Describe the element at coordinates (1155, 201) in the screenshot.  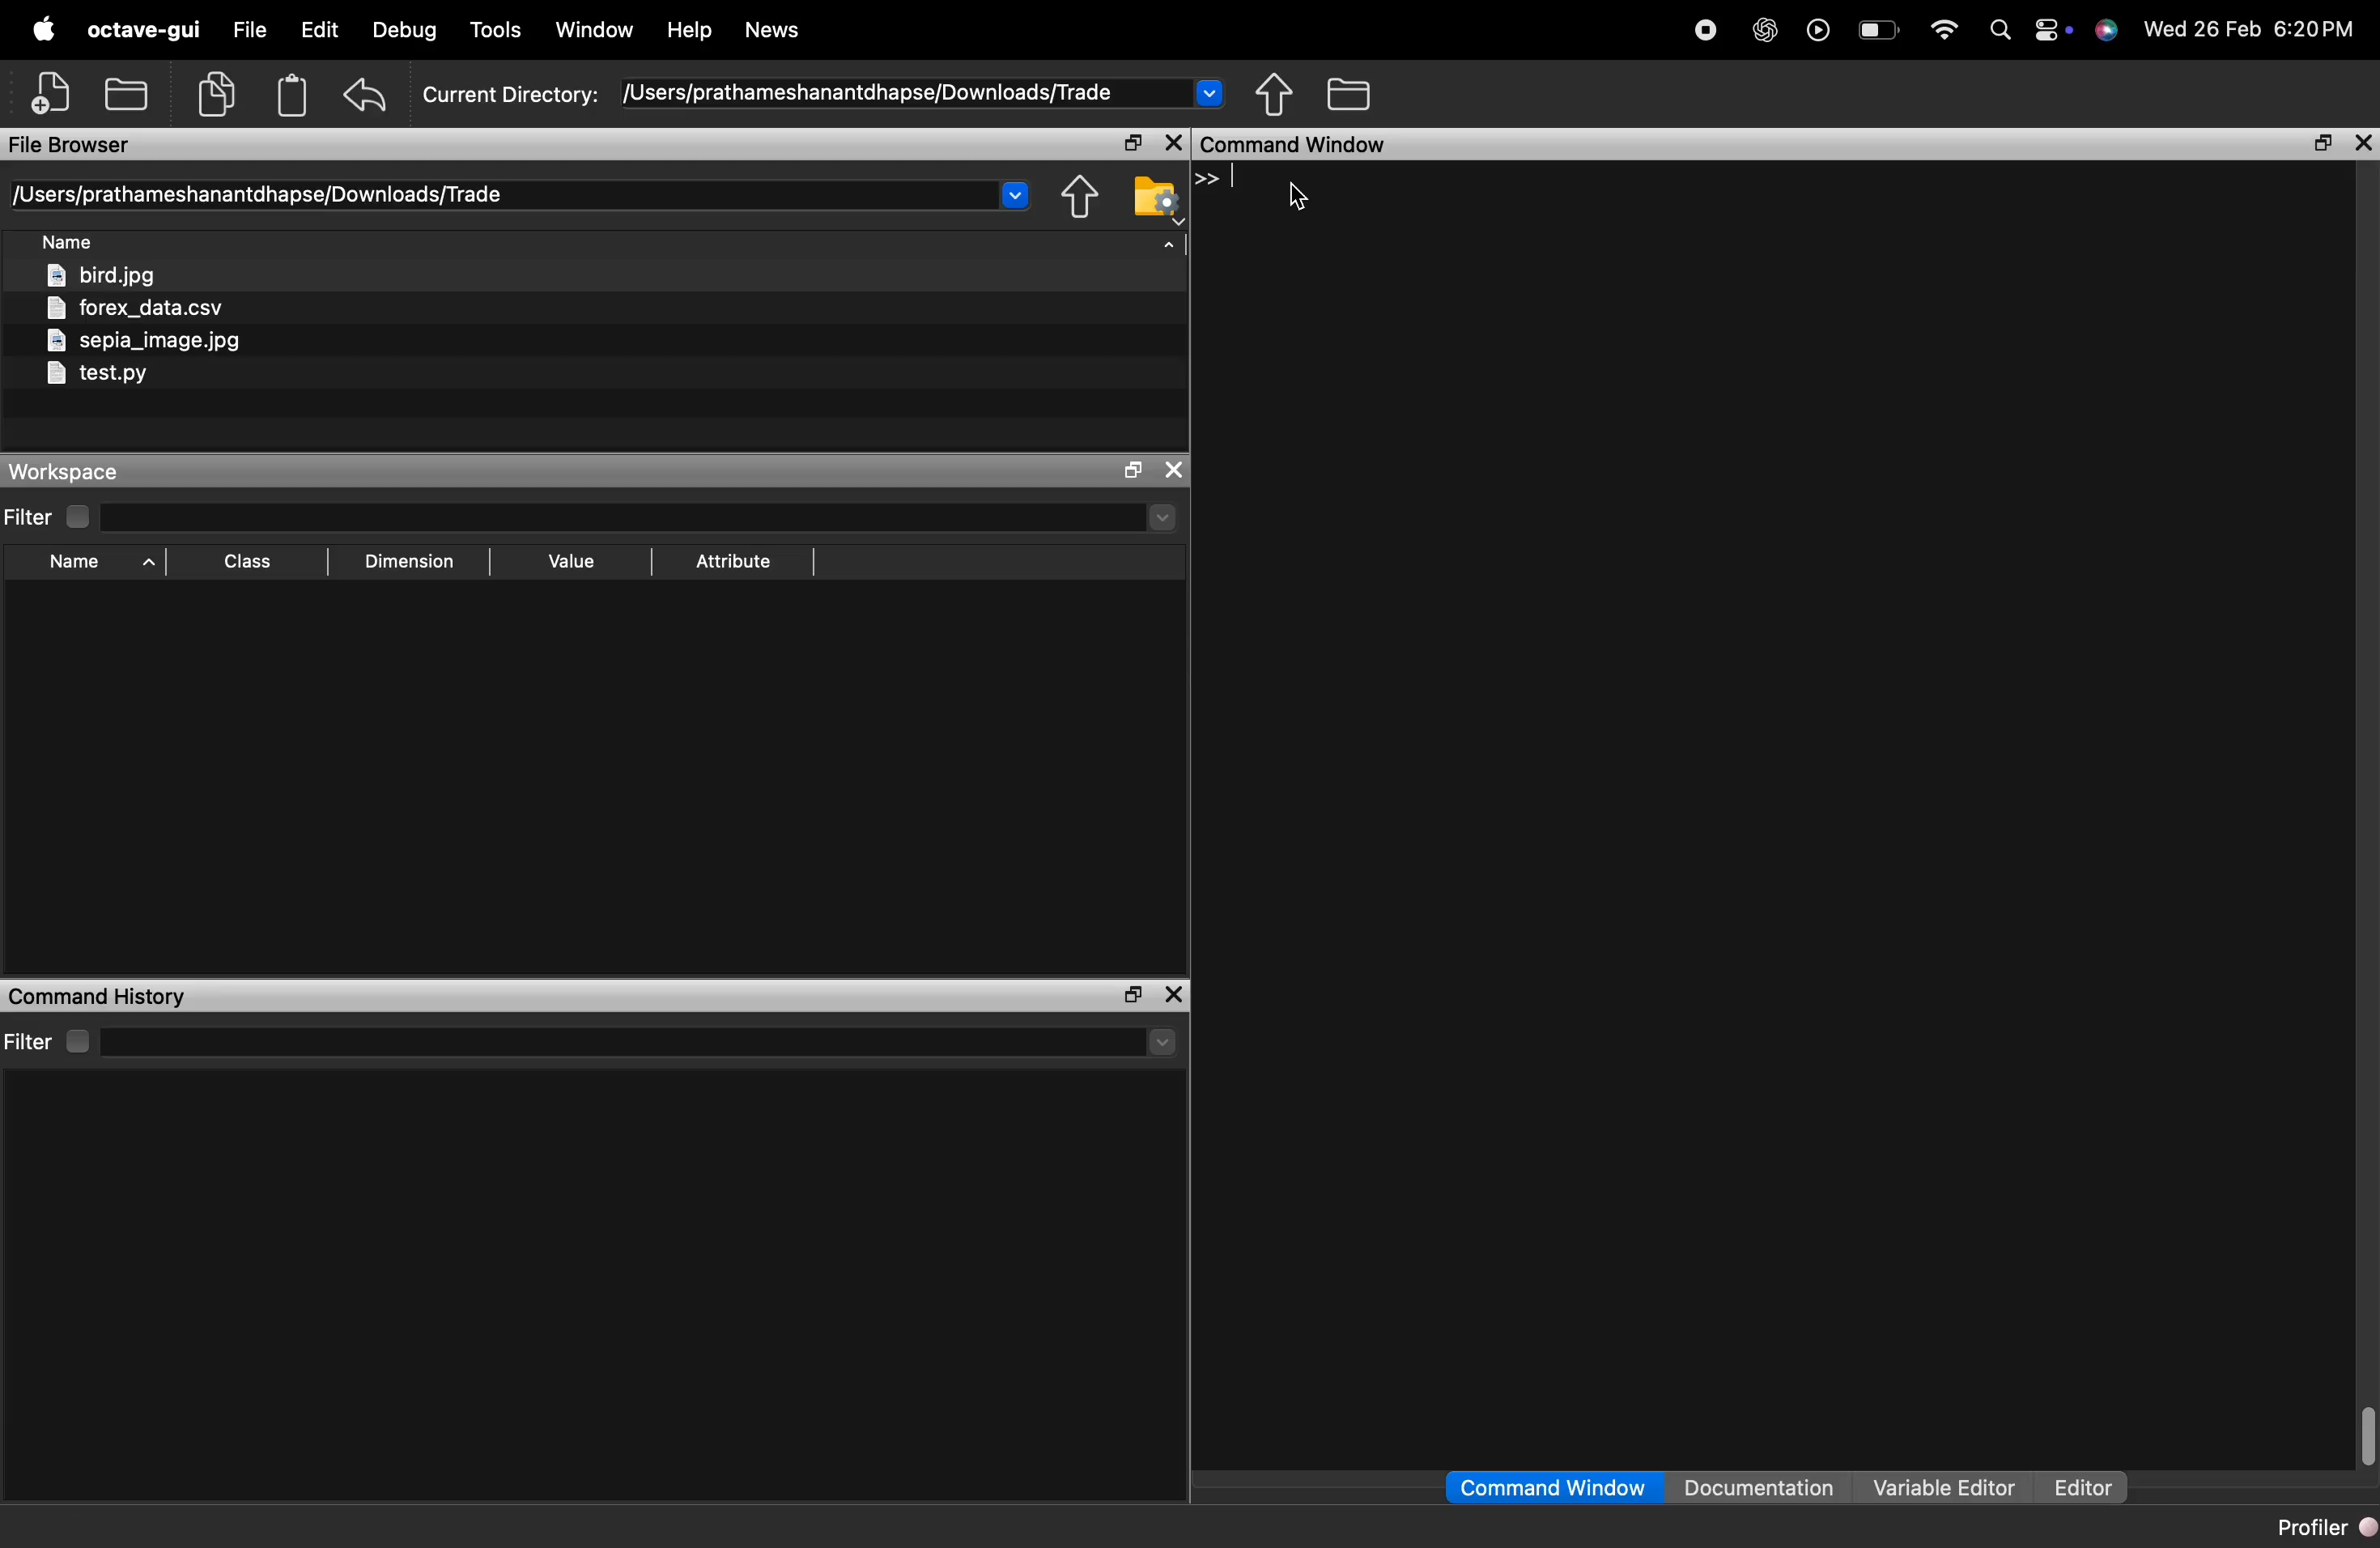
I see `Folder settings` at that location.